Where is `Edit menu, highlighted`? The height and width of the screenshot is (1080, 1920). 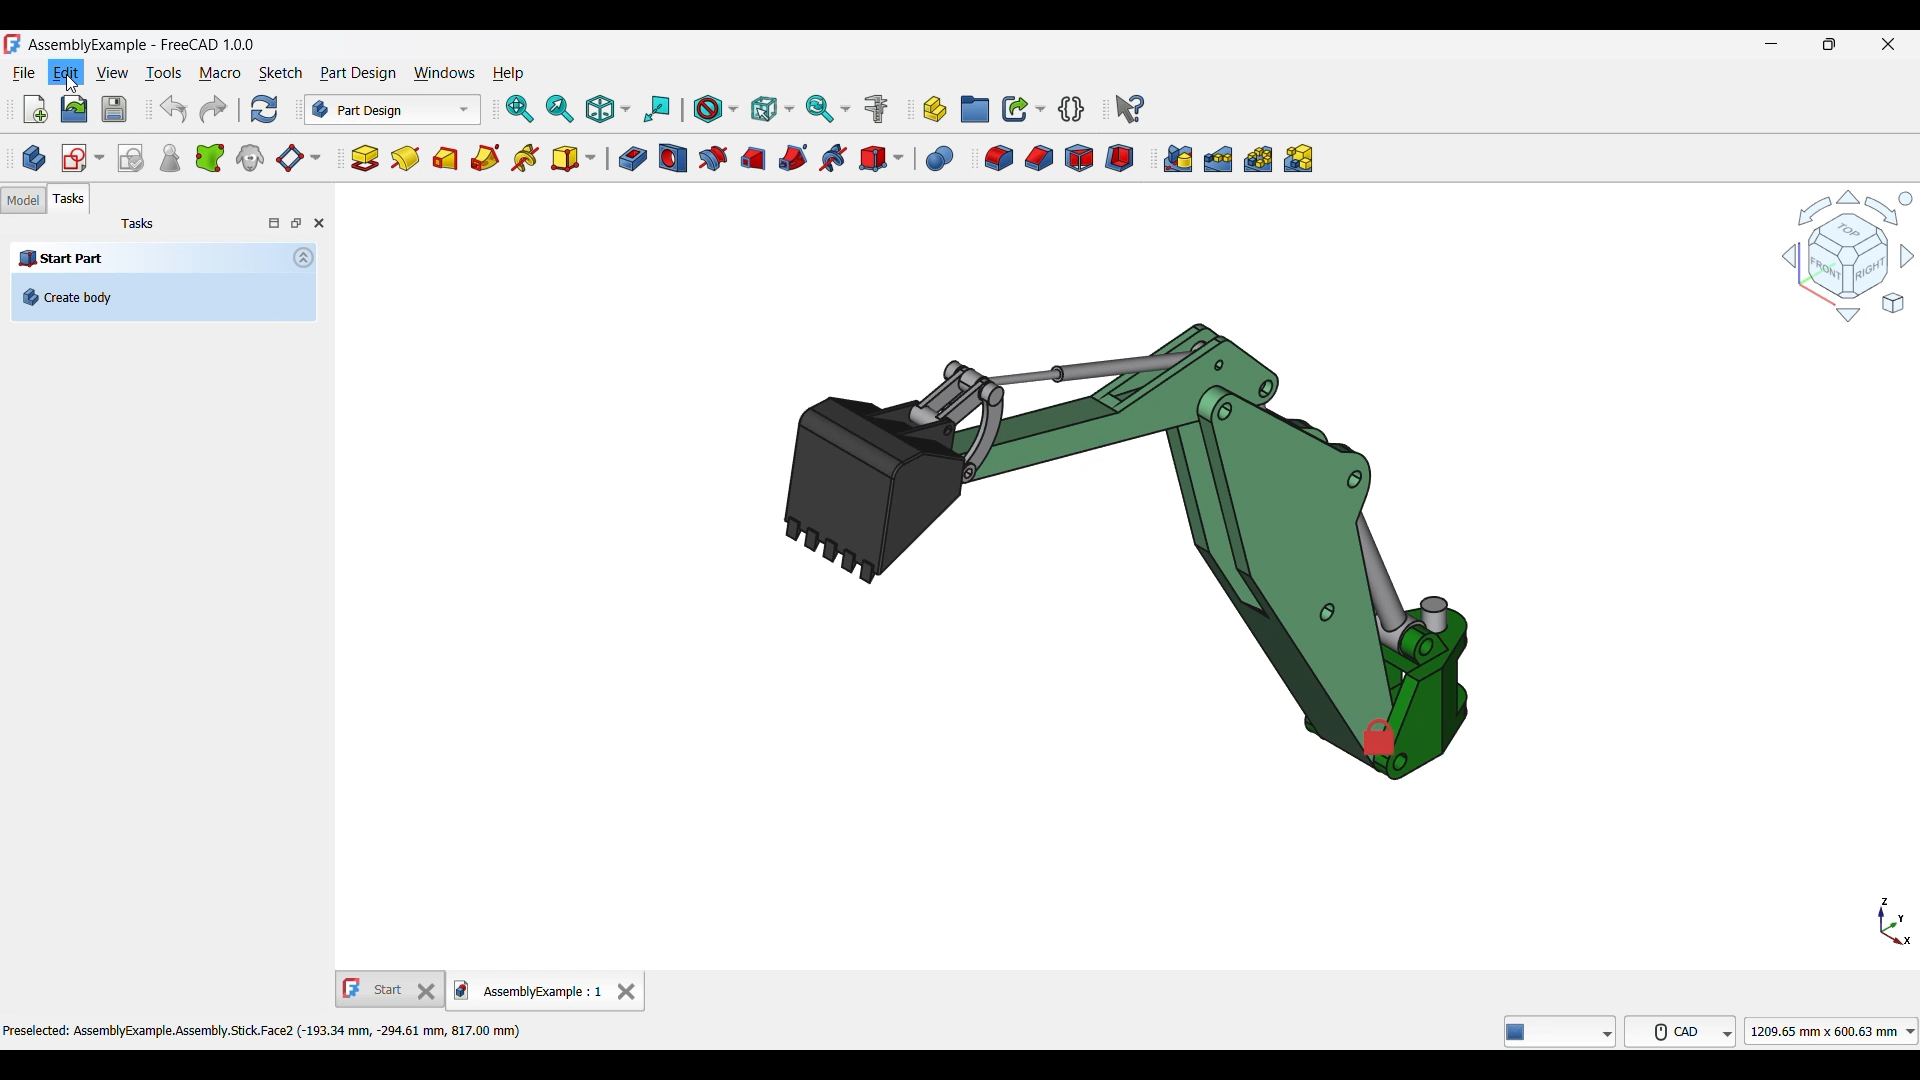 Edit menu, highlighted is located at coordinates (66, 68).